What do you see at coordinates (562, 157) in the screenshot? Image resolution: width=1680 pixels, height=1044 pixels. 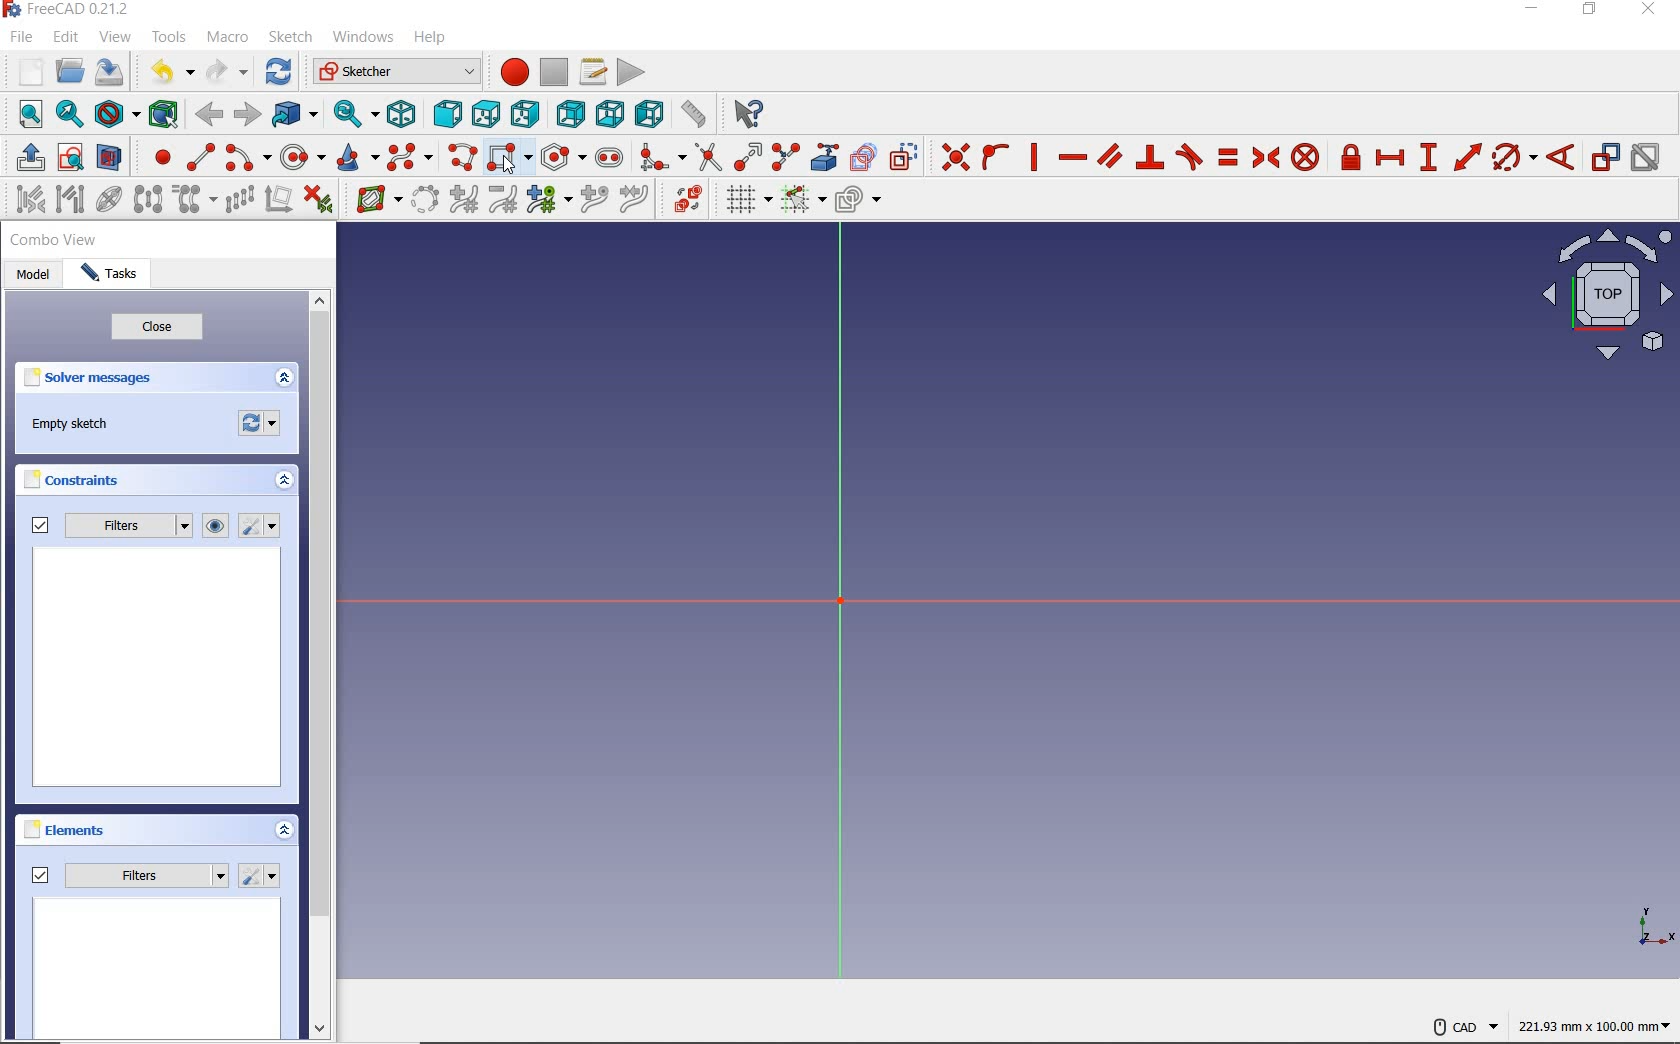 I see `create regular polygon` at bounding box center [562, 157].